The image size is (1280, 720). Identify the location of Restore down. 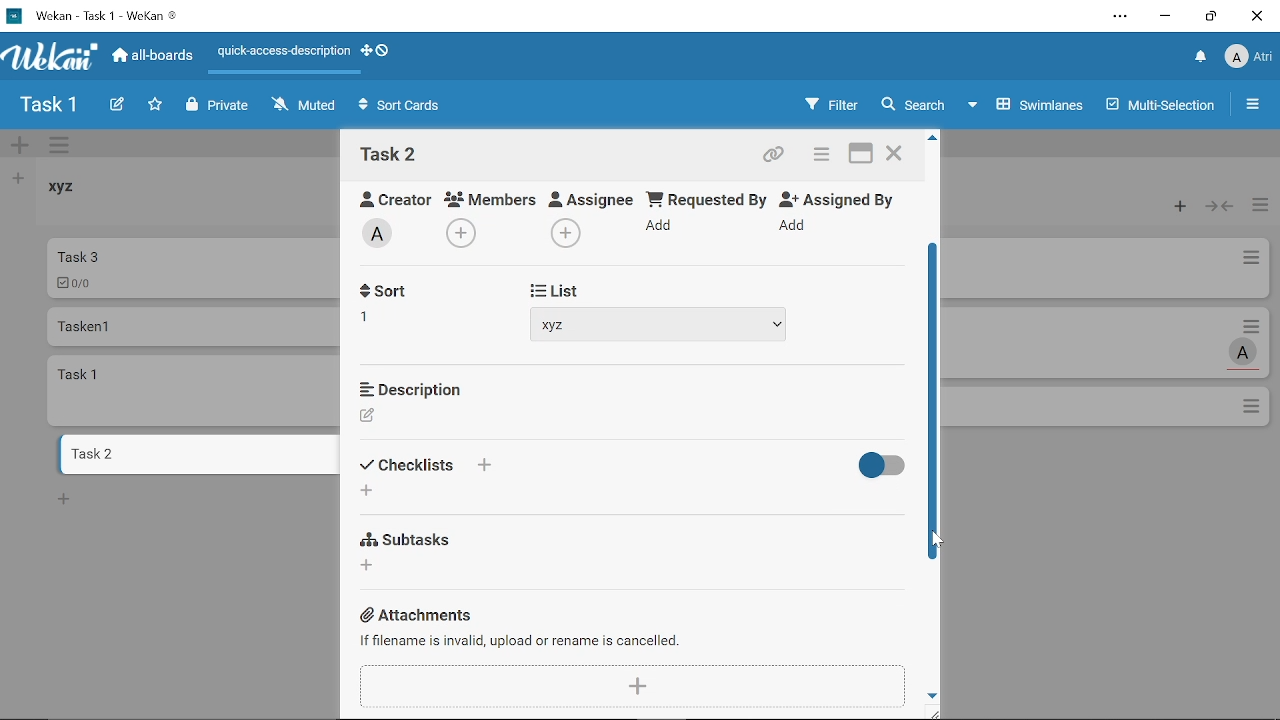
(1211, 16).